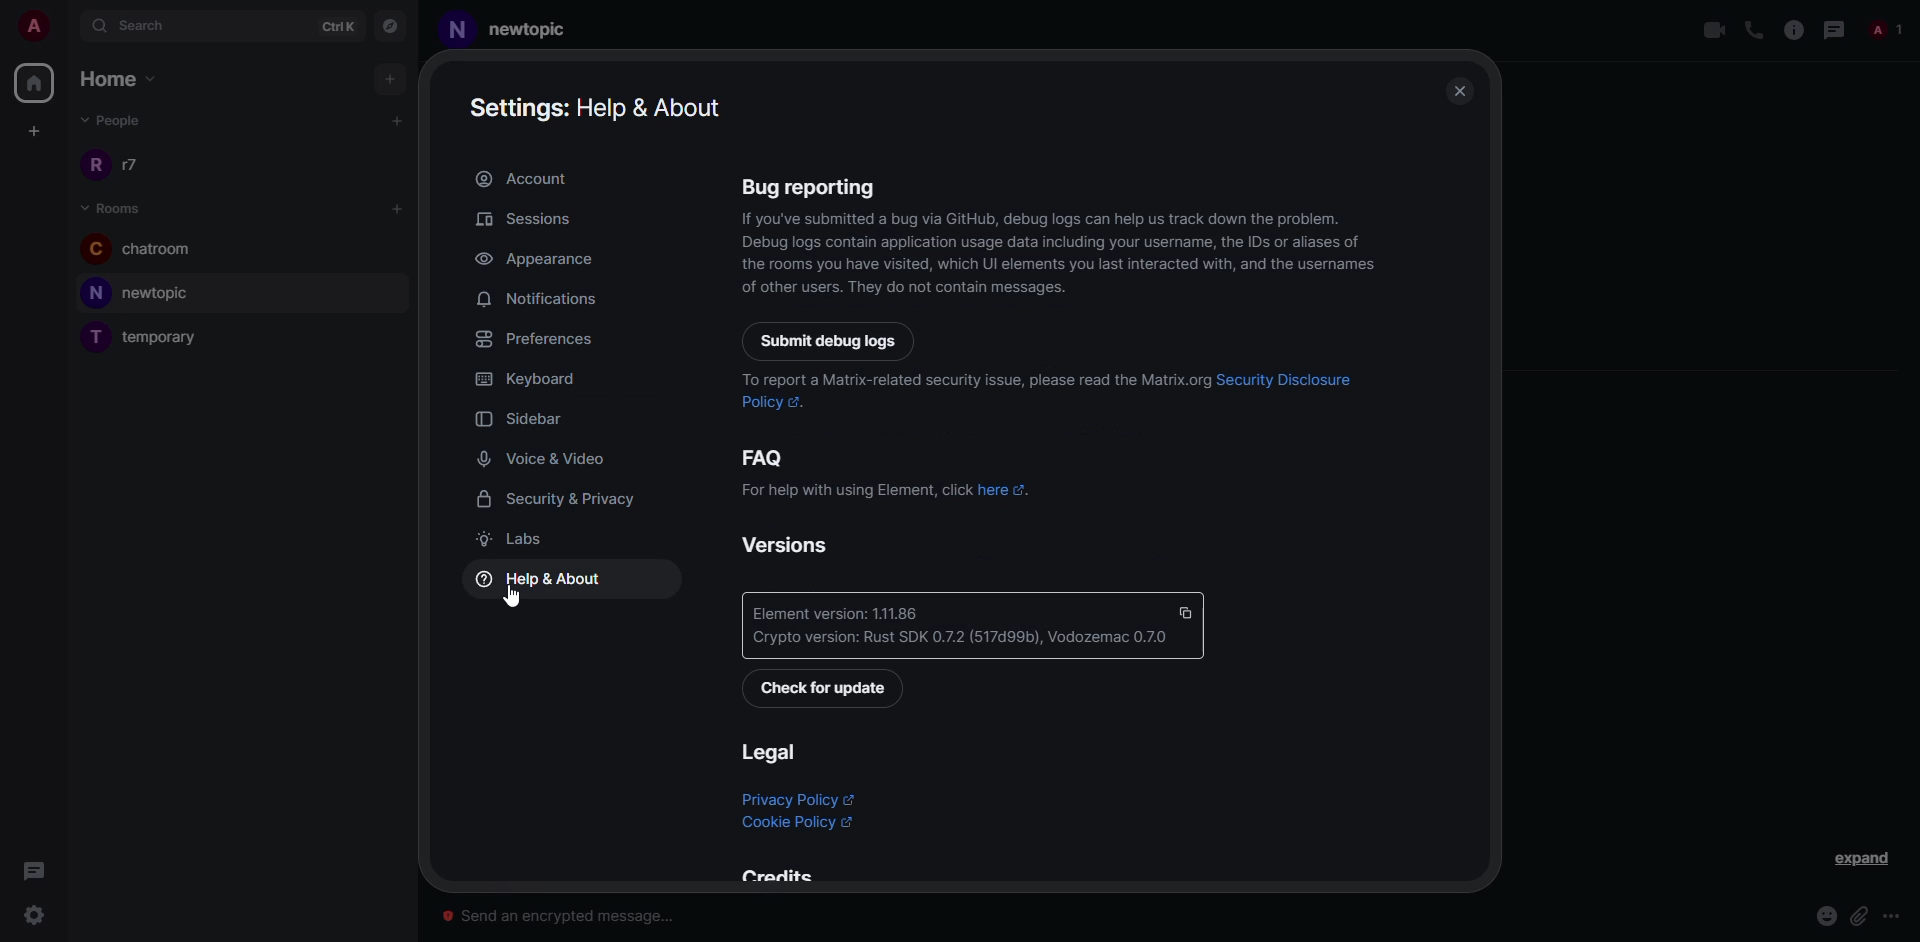 The width and height of the screenshot is (1920, 942). What do you see at coordinates (550, 460) in the screenshot?
I see `voice` at bounding box center [550, 460].